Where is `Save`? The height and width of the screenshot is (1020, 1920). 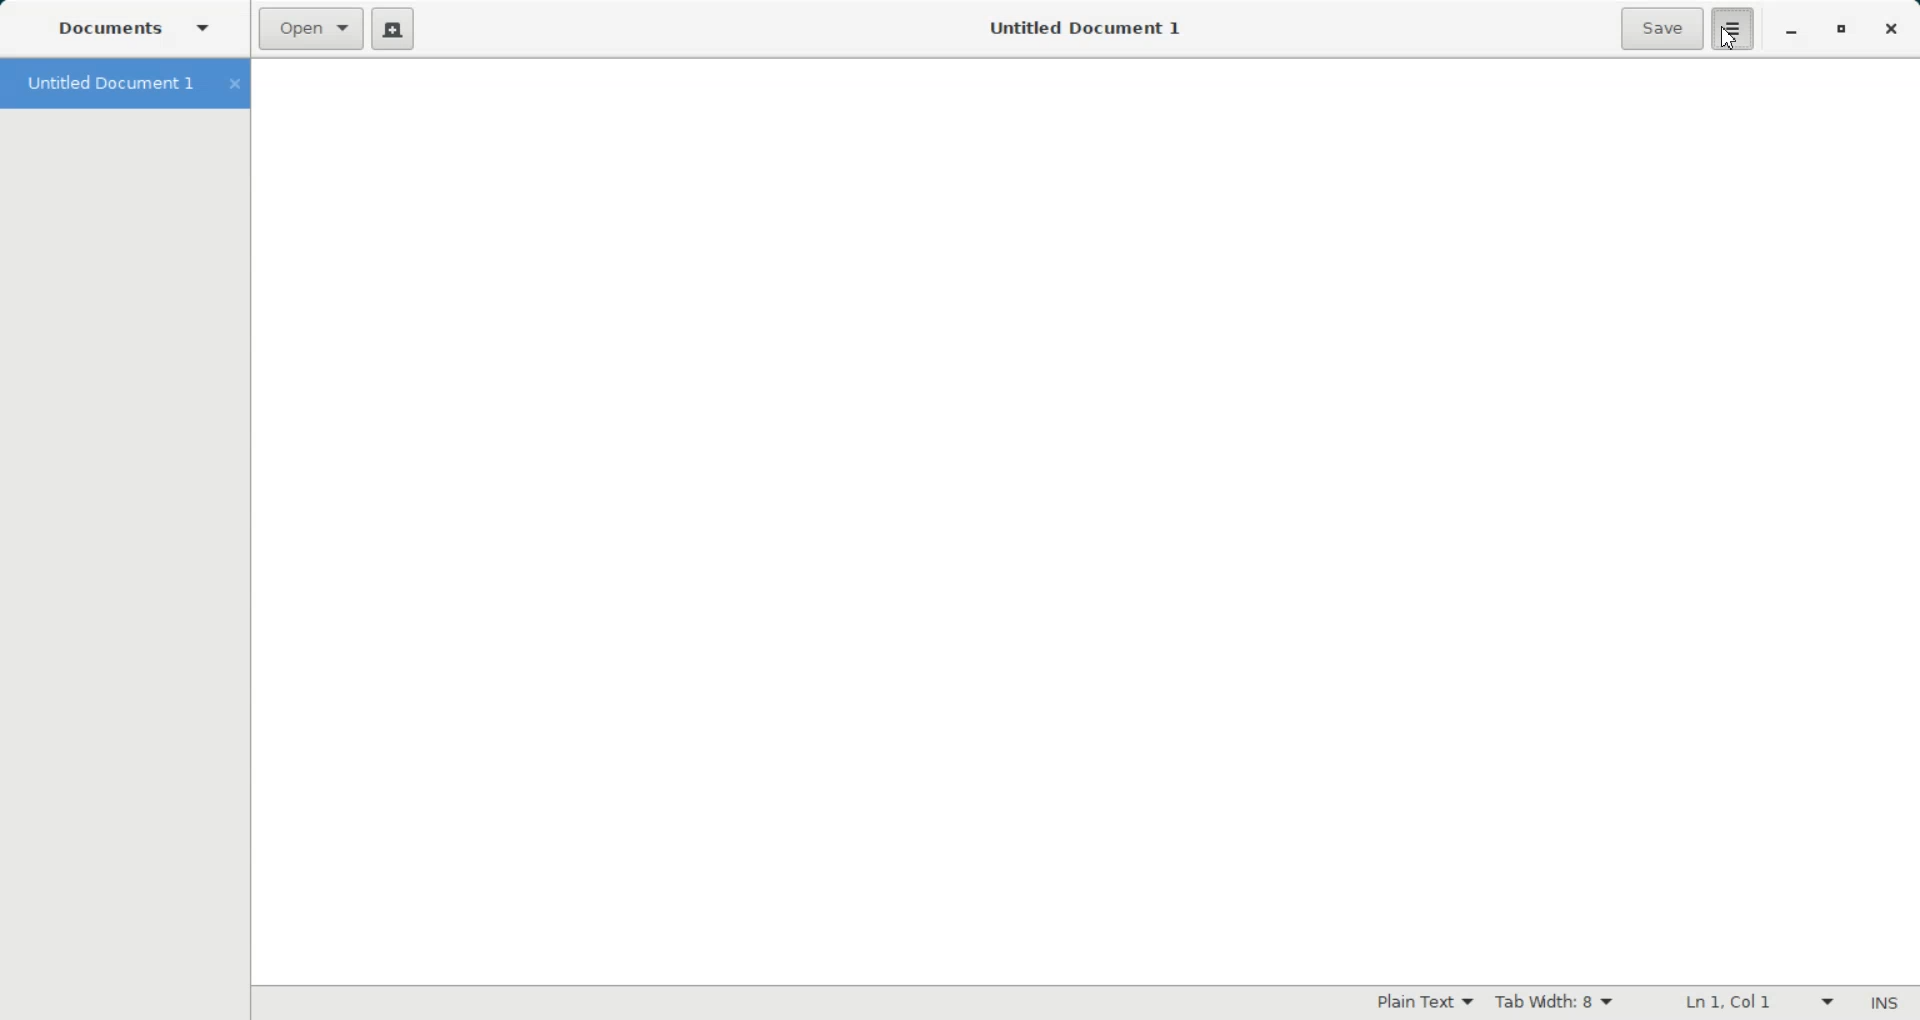 Save is located at coordinates (1660, 29).